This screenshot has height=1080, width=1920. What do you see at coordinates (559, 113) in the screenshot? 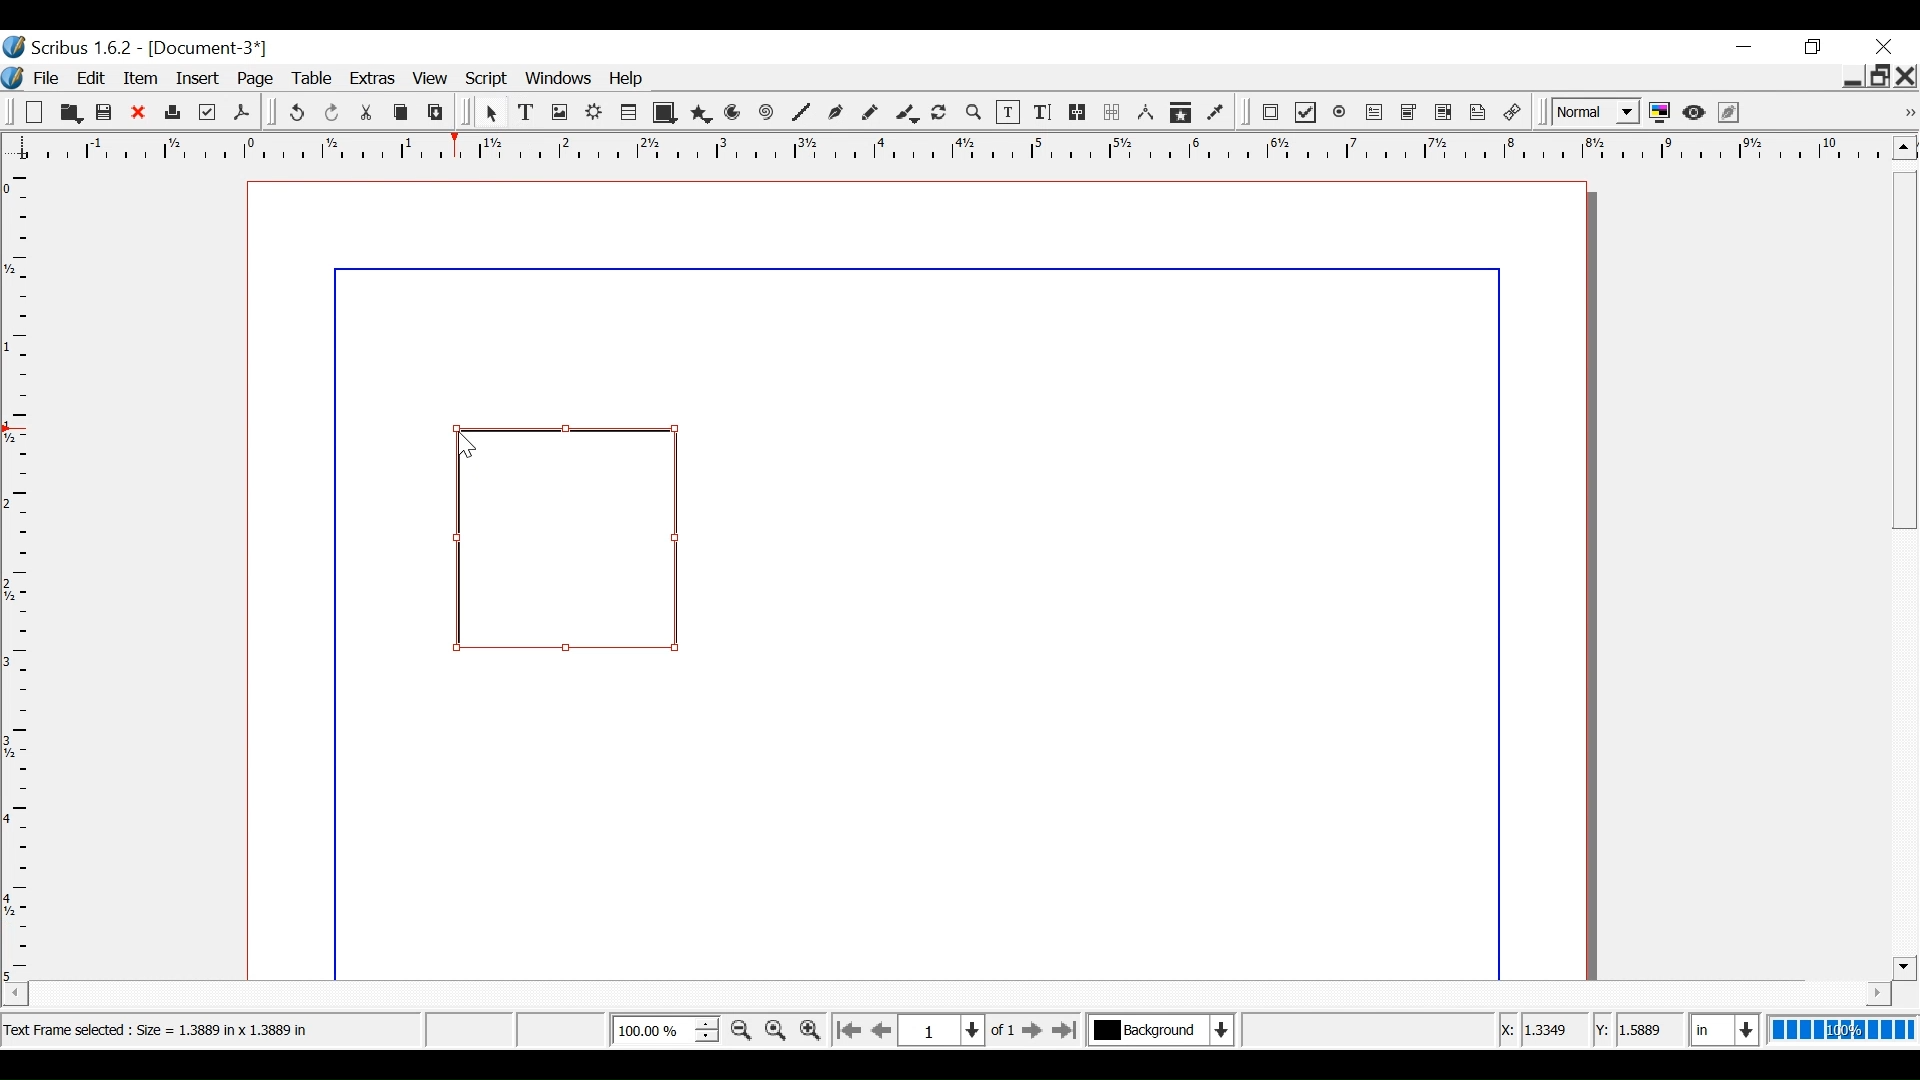
I see `Image frame` at bounding box center [559, 113].